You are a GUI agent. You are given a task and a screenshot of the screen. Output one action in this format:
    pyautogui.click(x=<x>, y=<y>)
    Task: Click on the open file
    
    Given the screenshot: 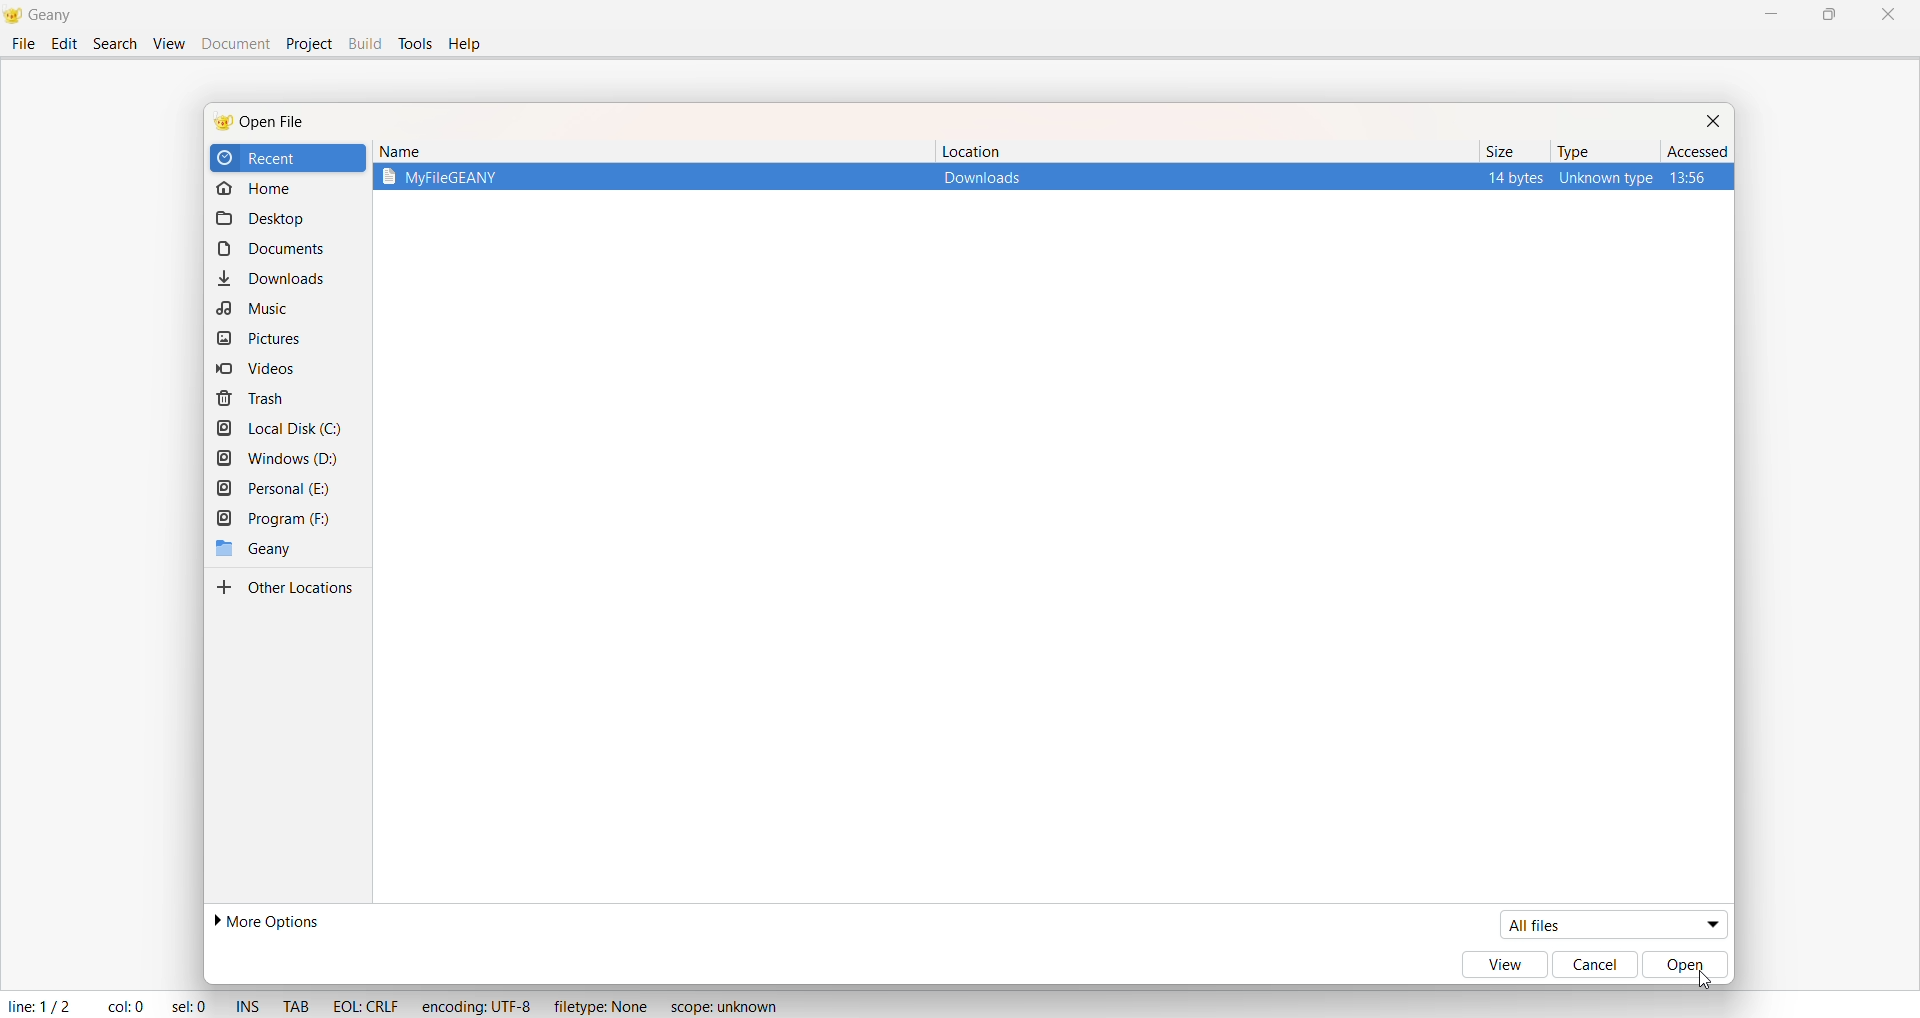 What is the action you would take?
    pyautogui.click(x=278, y=123)
    